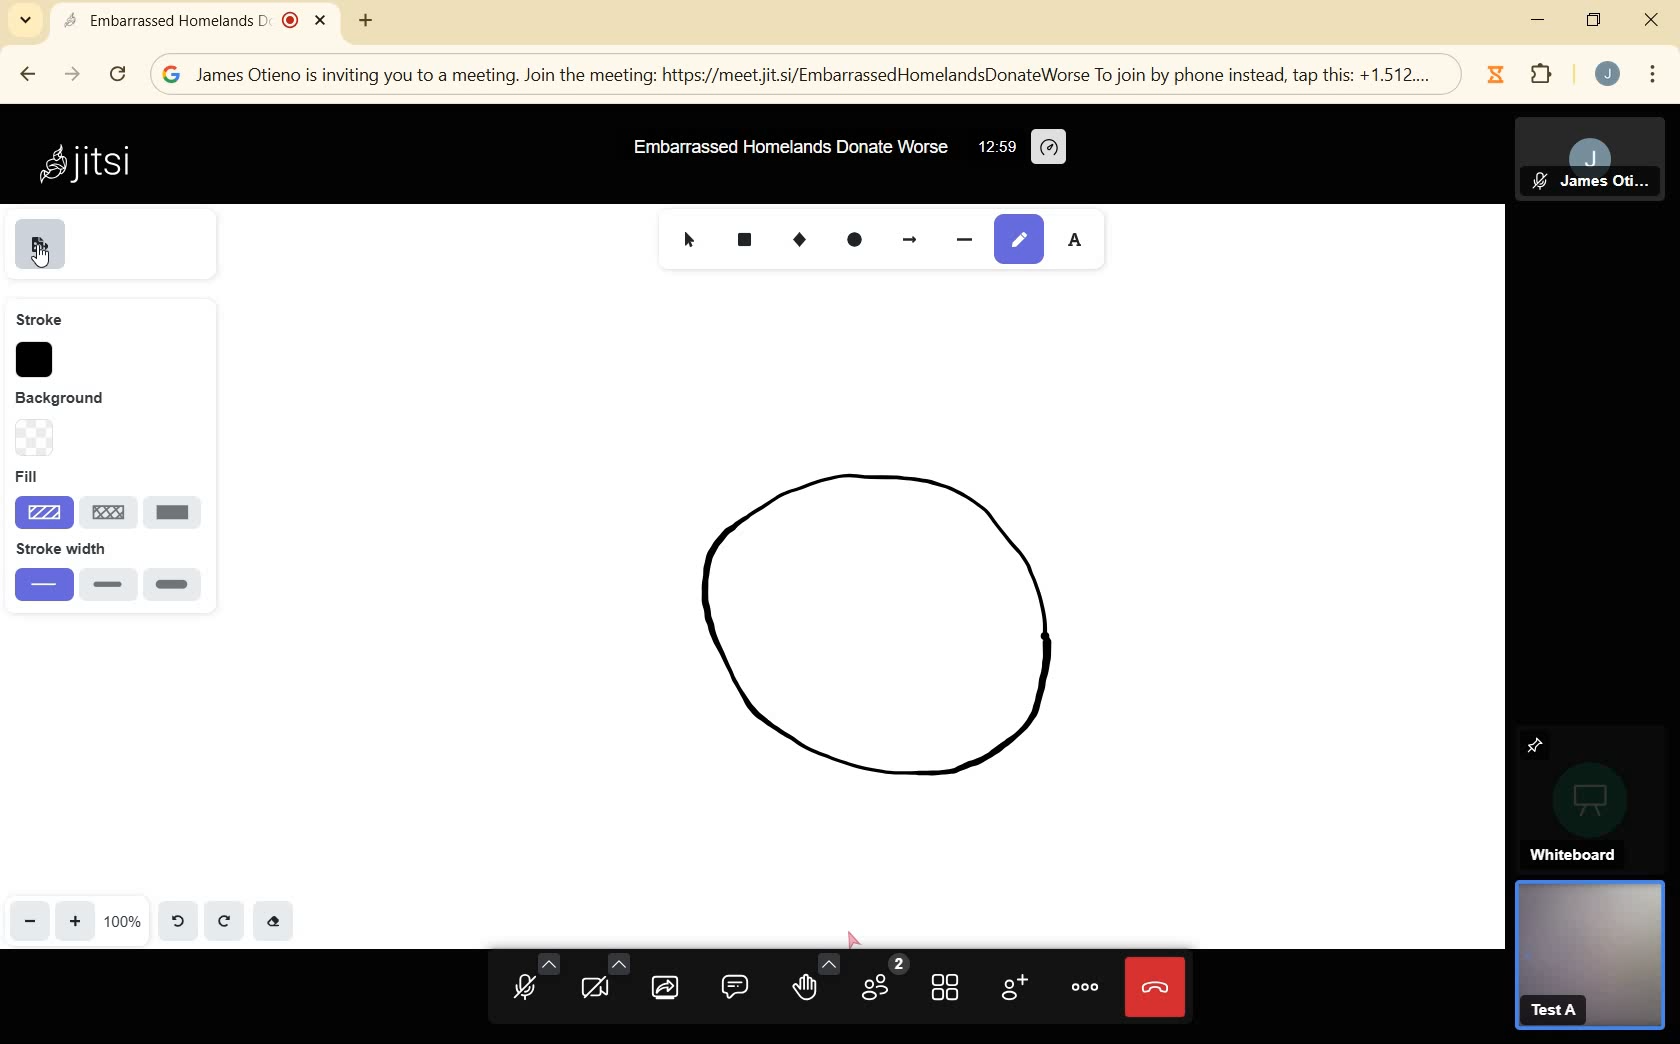 This screenshot has height=1044, width=1680. I want to click on performance settings, so click(1048, 148).